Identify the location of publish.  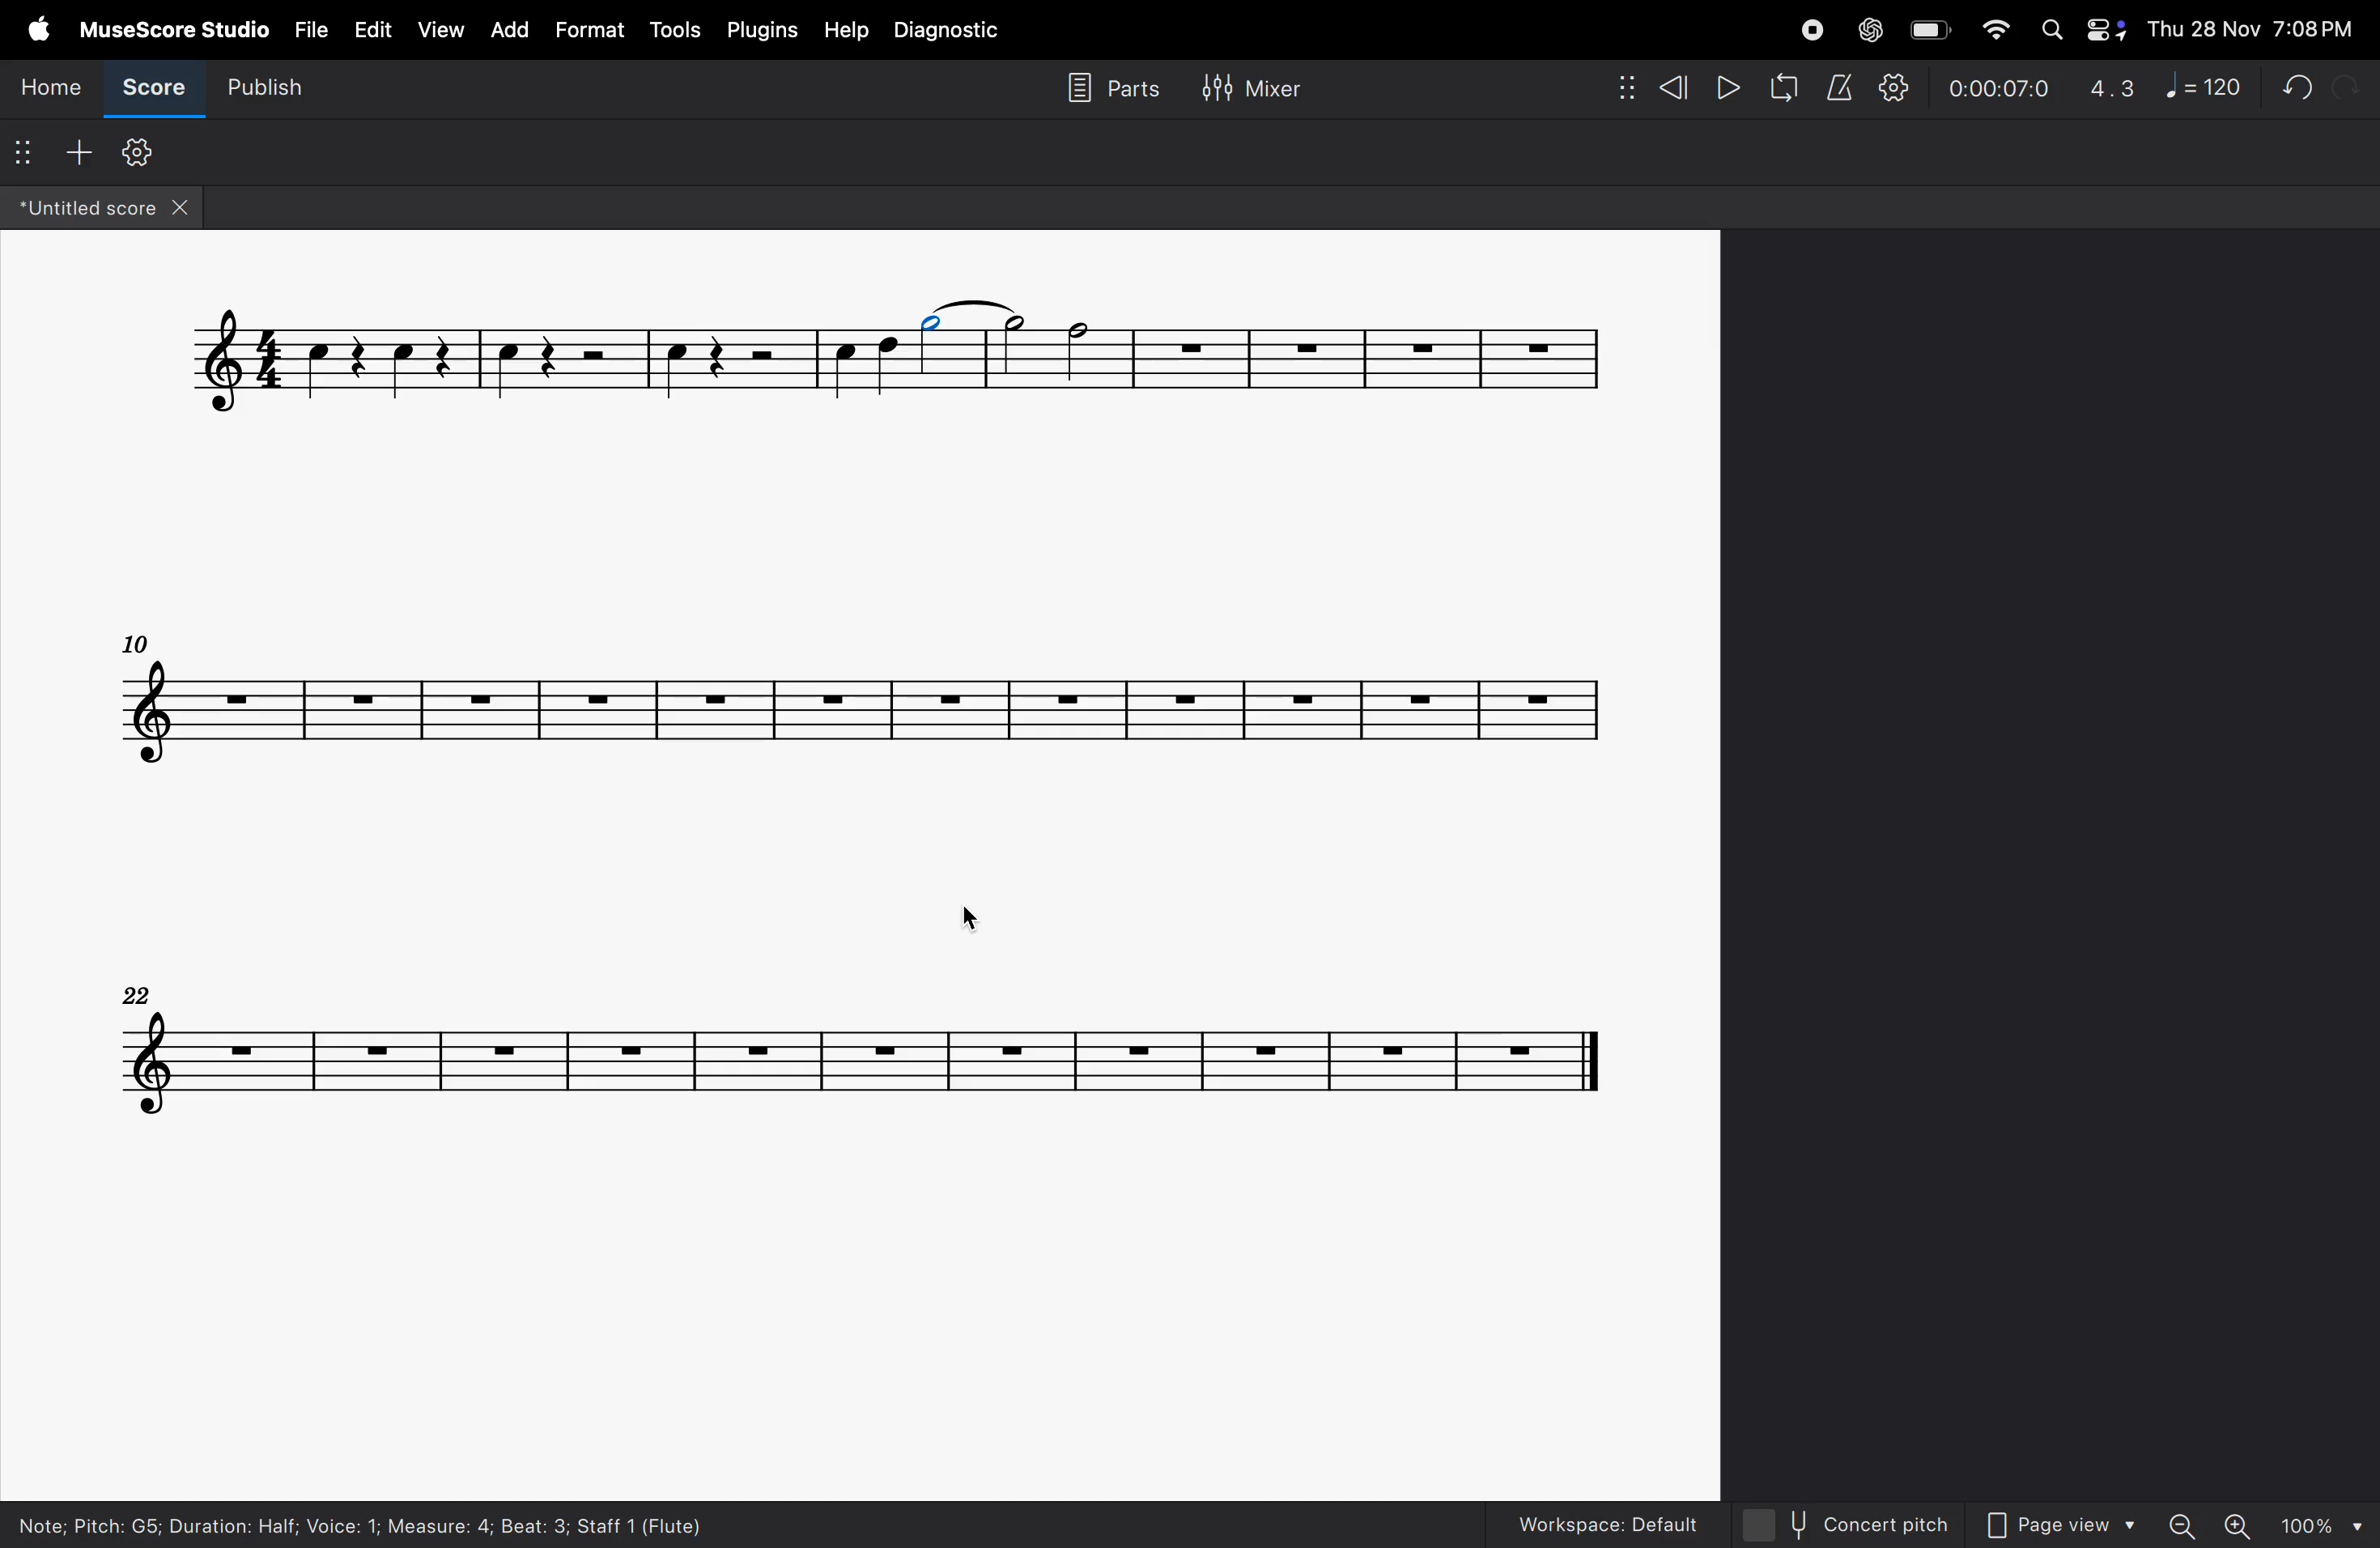
(259, 86).